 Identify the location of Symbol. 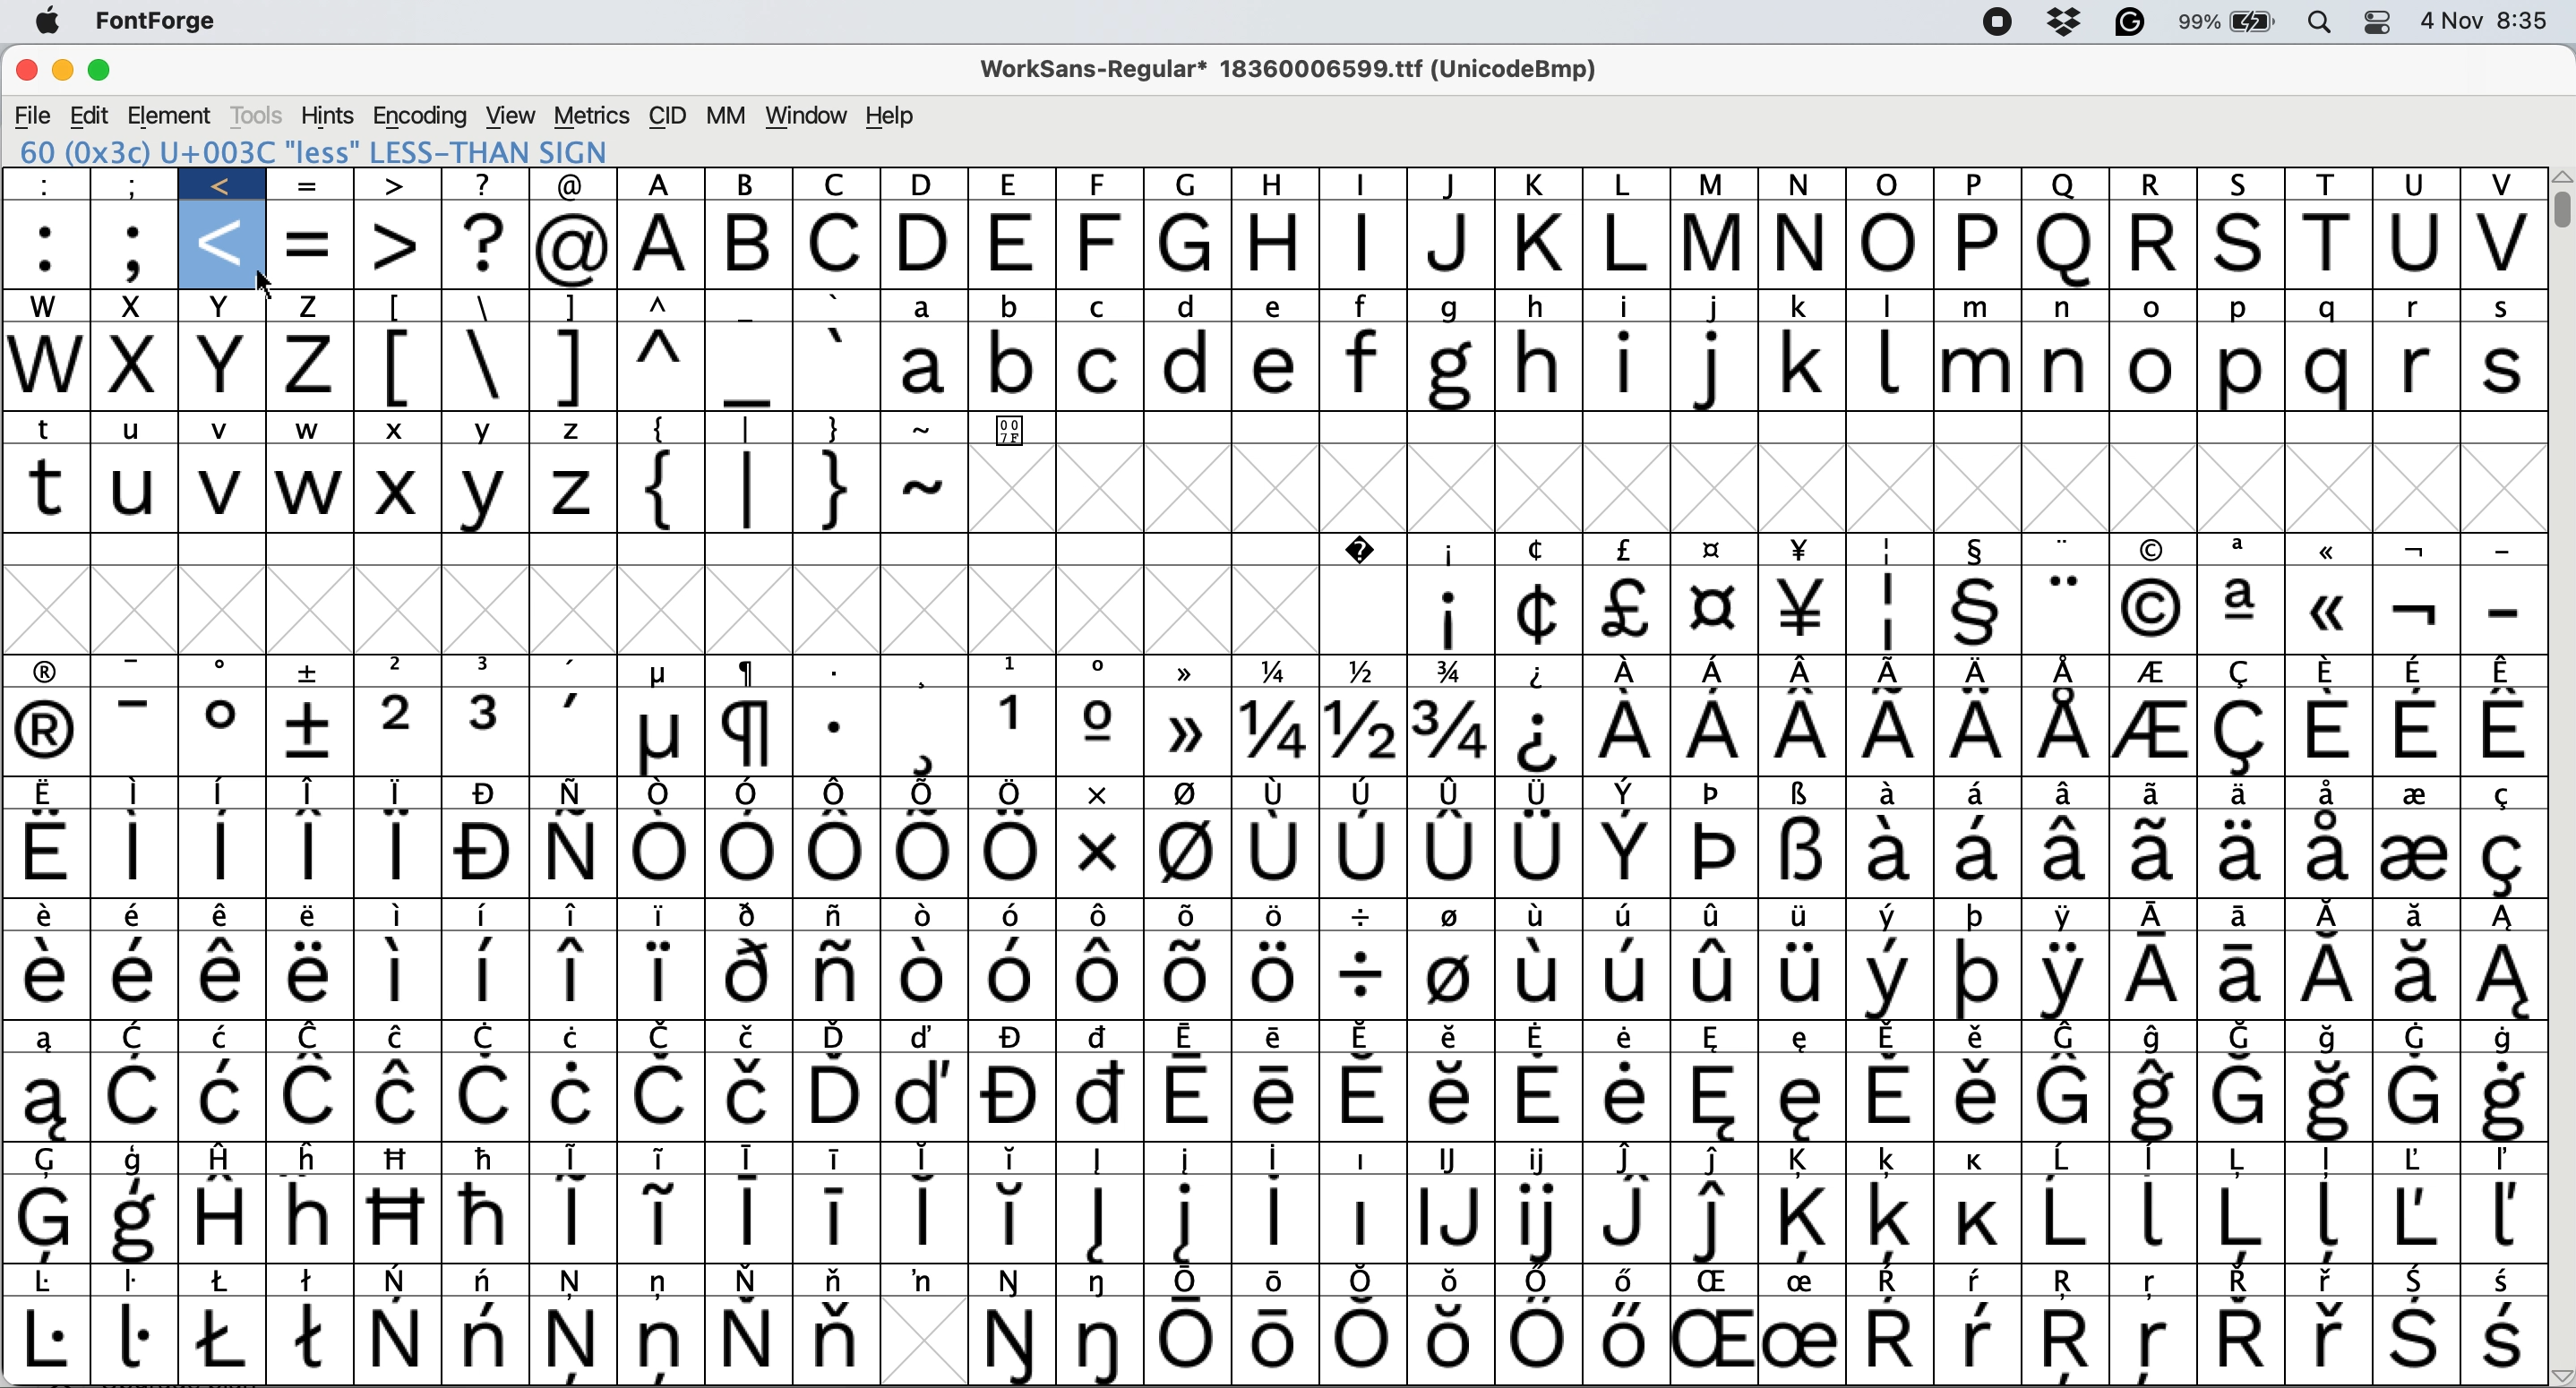
(1541, 794).